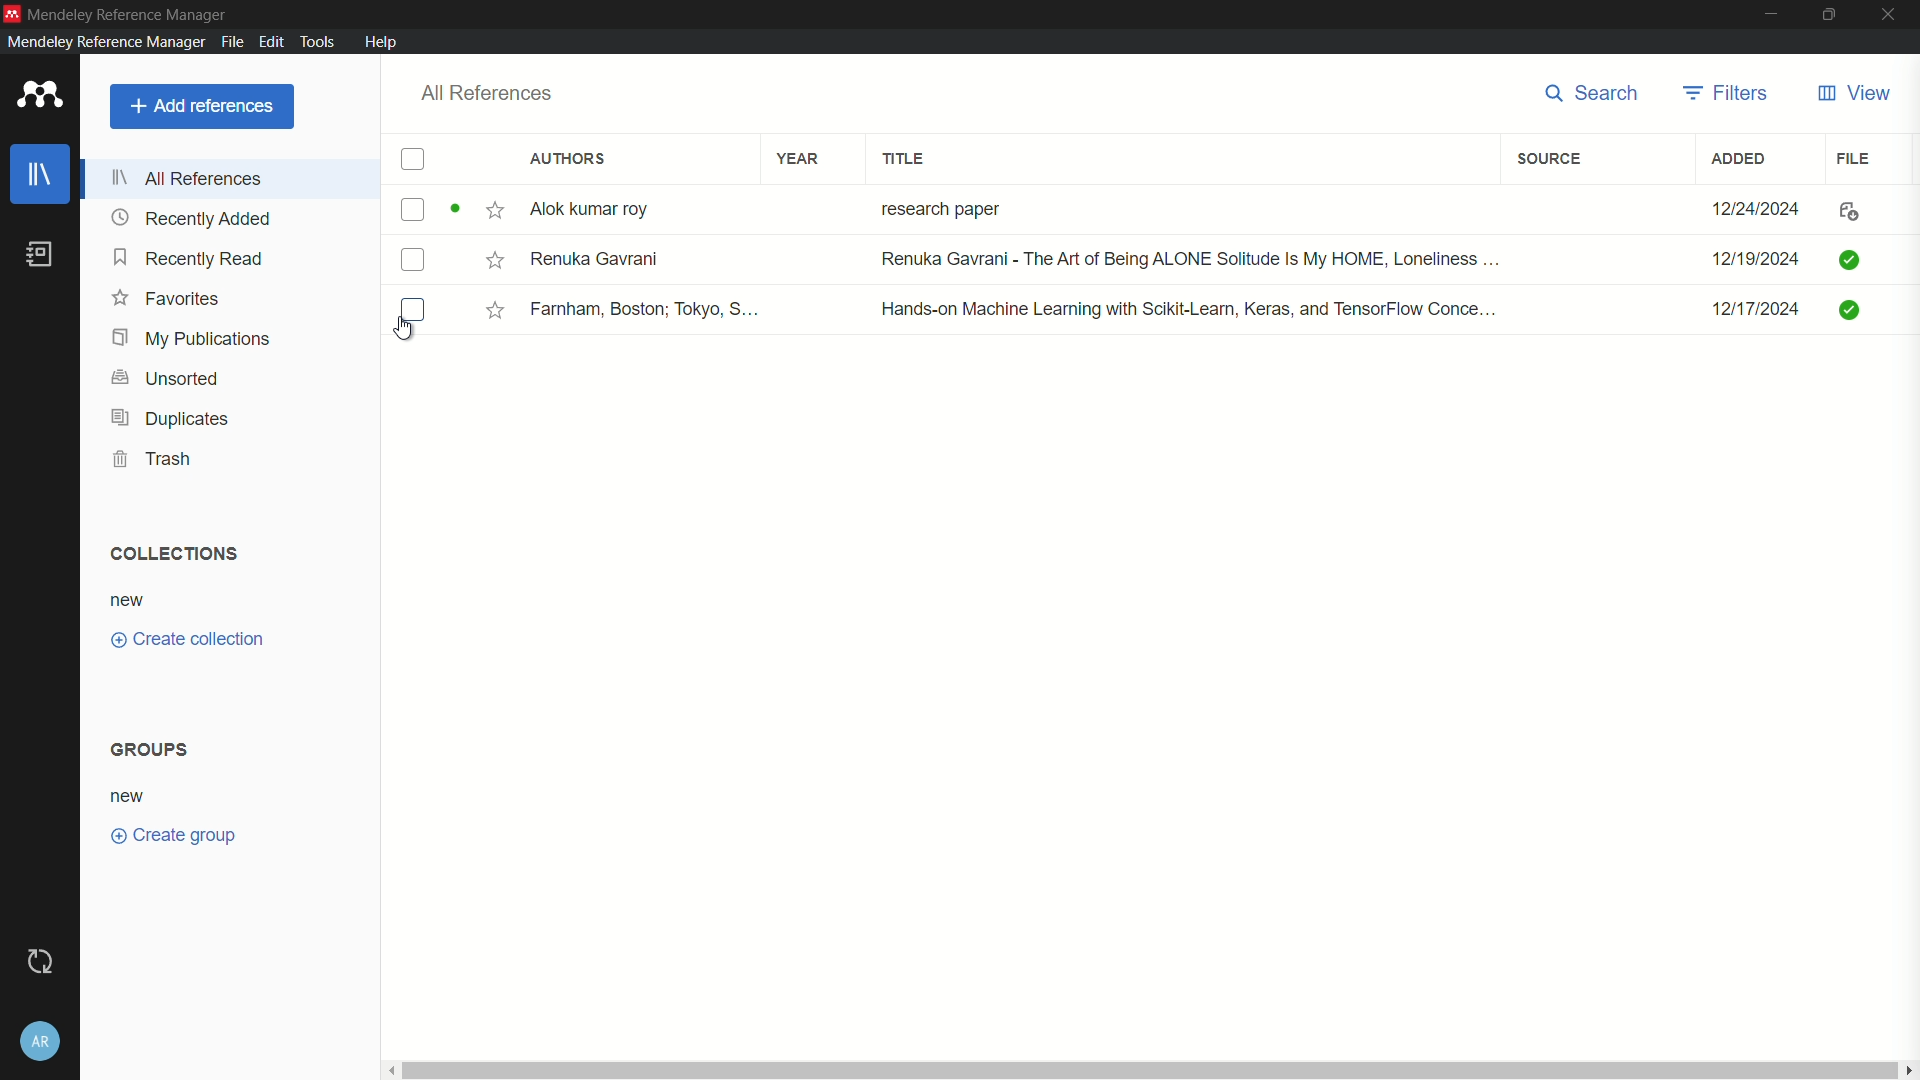 This screenshot has width=1920, height=1080. What do you see at coordinates (102, 42) in the screenshot?
I see `Mendeley Reference Manager` at bounding box center [102, 42].